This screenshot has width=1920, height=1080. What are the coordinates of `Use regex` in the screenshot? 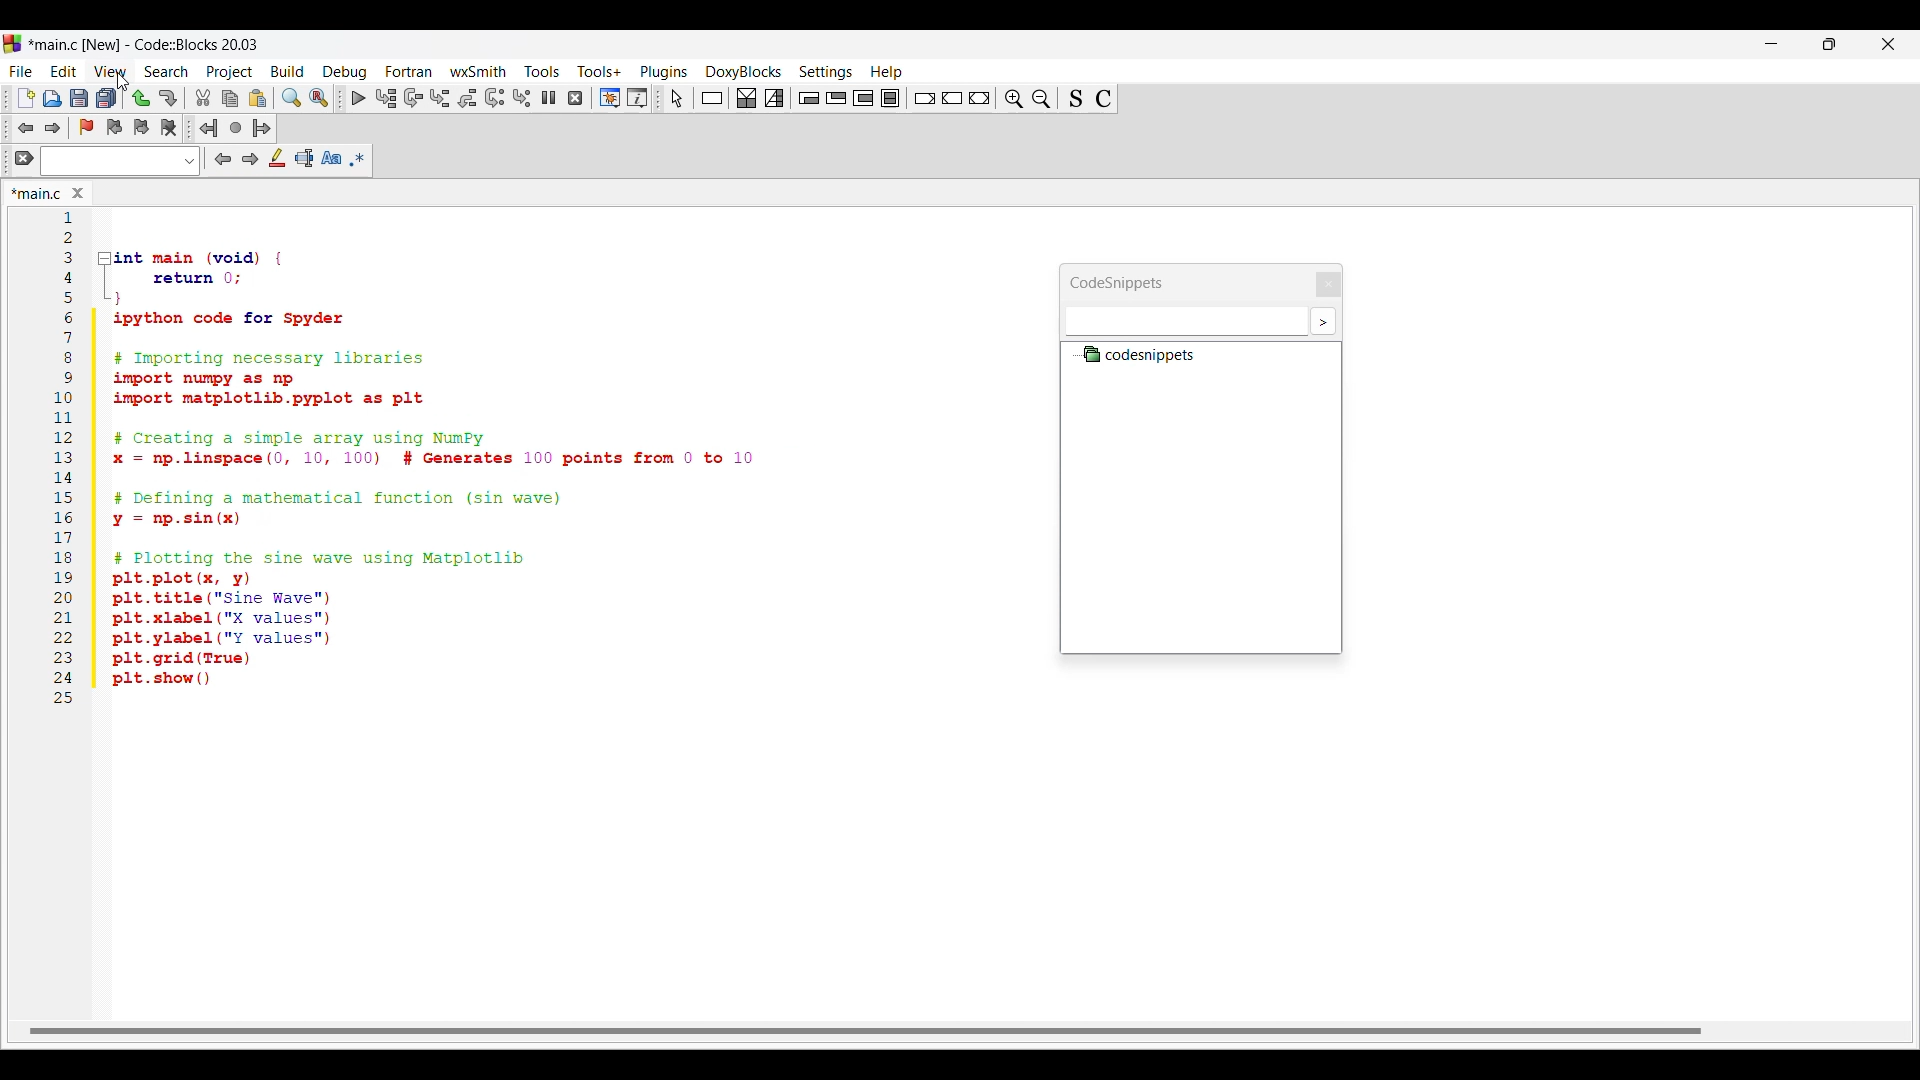 It's located at (358, 160).